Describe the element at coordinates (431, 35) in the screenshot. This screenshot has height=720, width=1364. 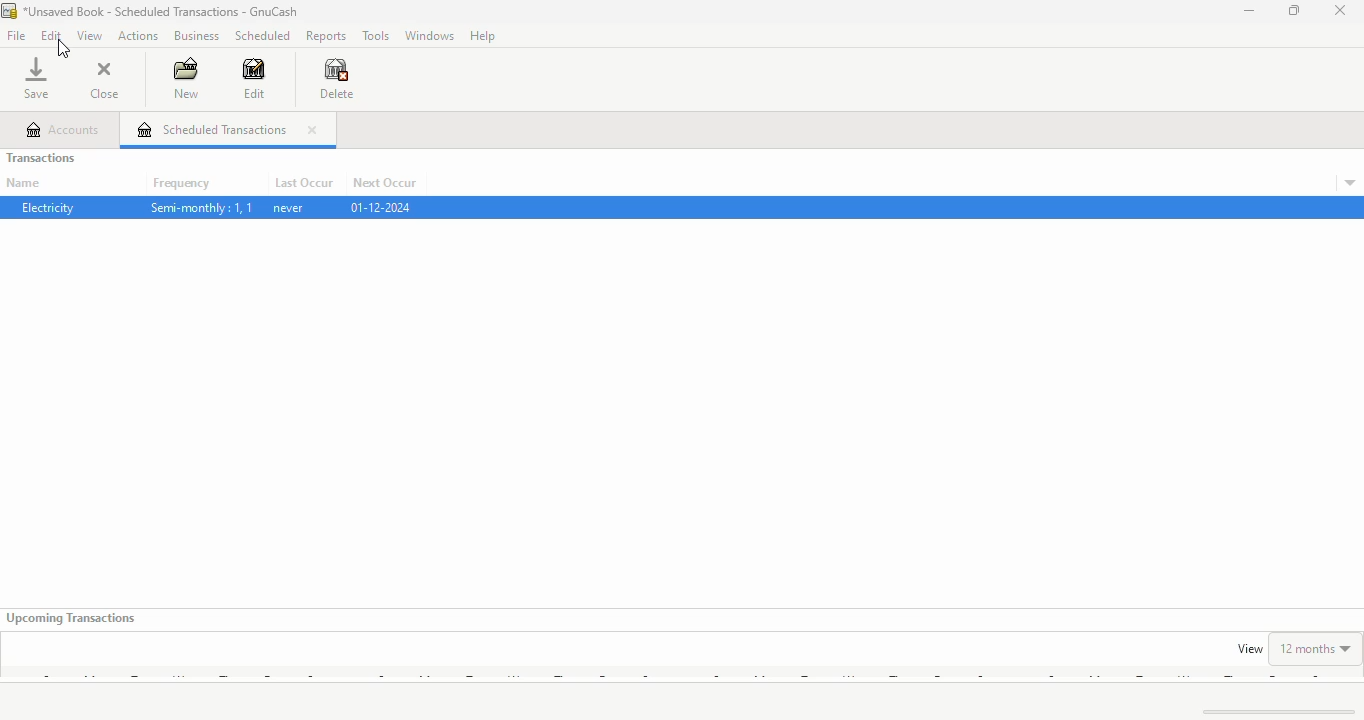
I see `windows` at that location.